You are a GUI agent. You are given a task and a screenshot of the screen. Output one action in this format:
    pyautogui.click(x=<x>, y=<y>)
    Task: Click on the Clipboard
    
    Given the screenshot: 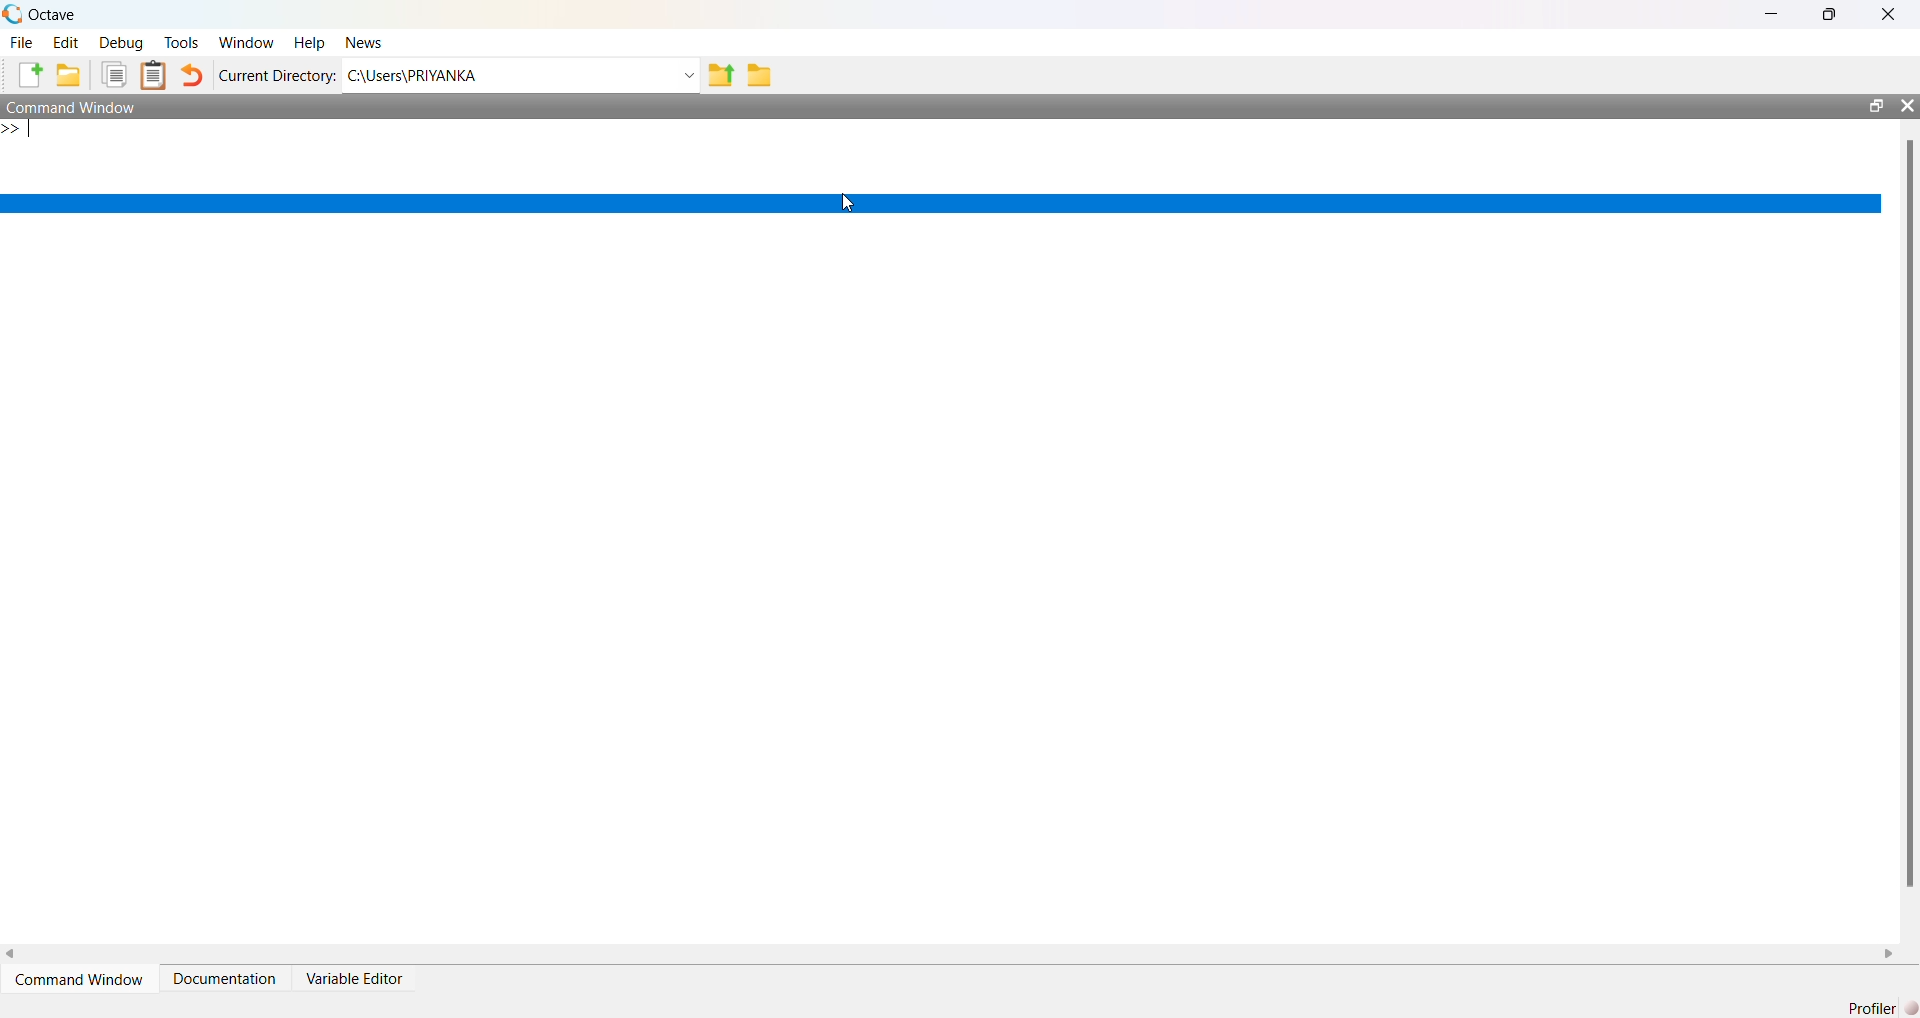 What is the action you would take?
    pyautogui.click(x=152, y=75)
    